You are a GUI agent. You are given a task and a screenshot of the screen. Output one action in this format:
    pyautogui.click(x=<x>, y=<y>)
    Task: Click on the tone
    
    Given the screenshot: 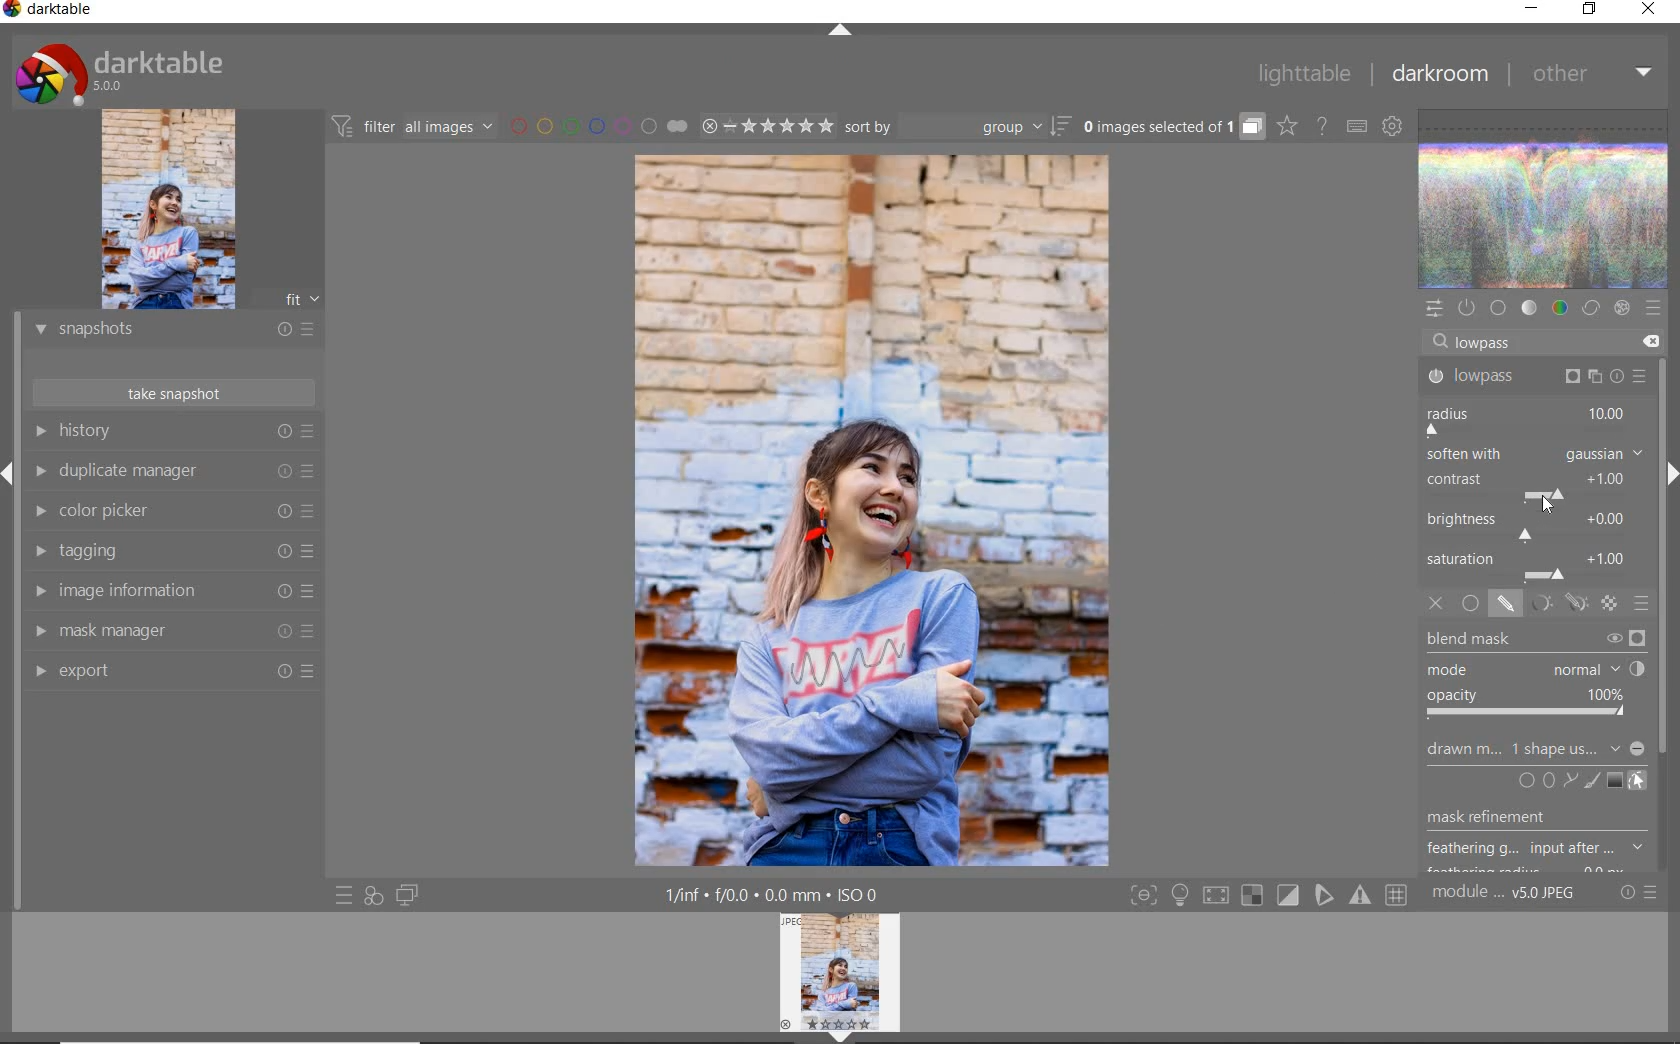 What is the action you would take?
    pyautogui.click(x=1530, y=309)
    